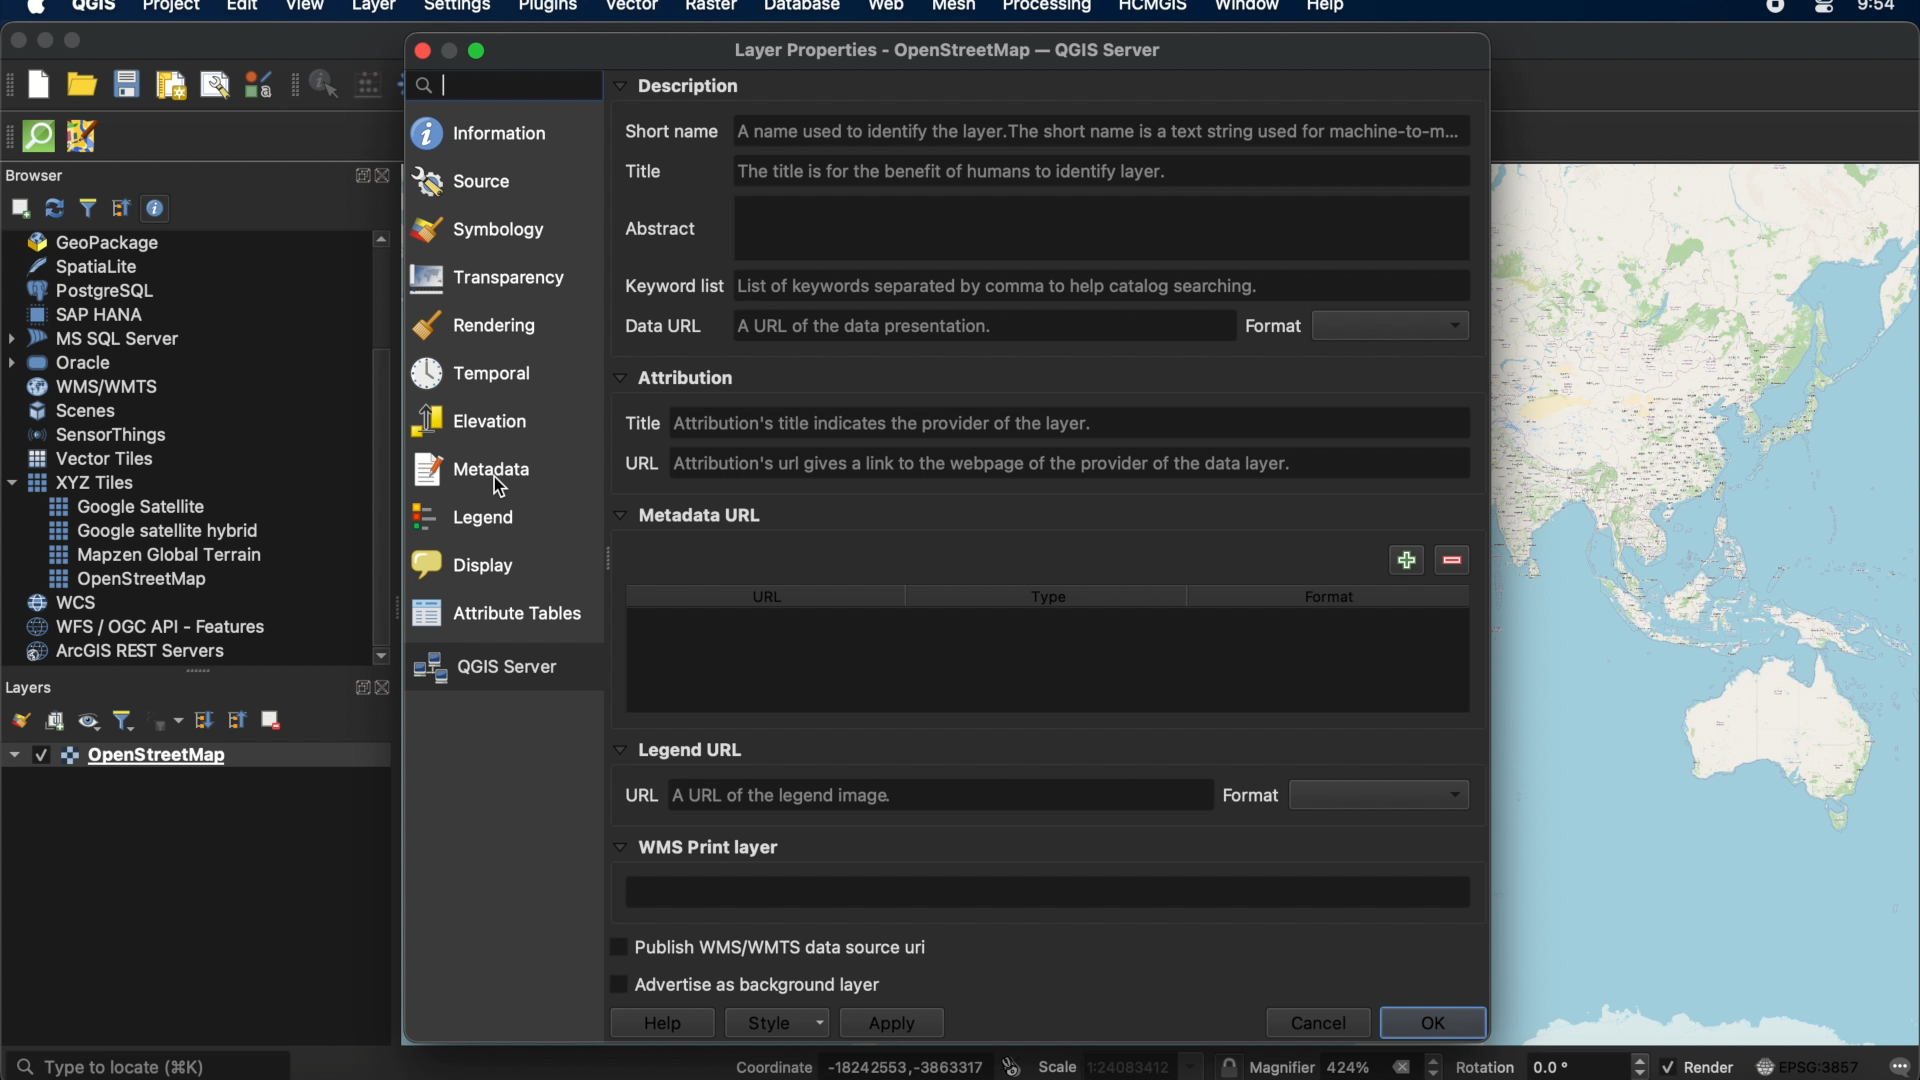 This screenshot has width=1920, height=1080. I want to click on add group, so click(54, 722).